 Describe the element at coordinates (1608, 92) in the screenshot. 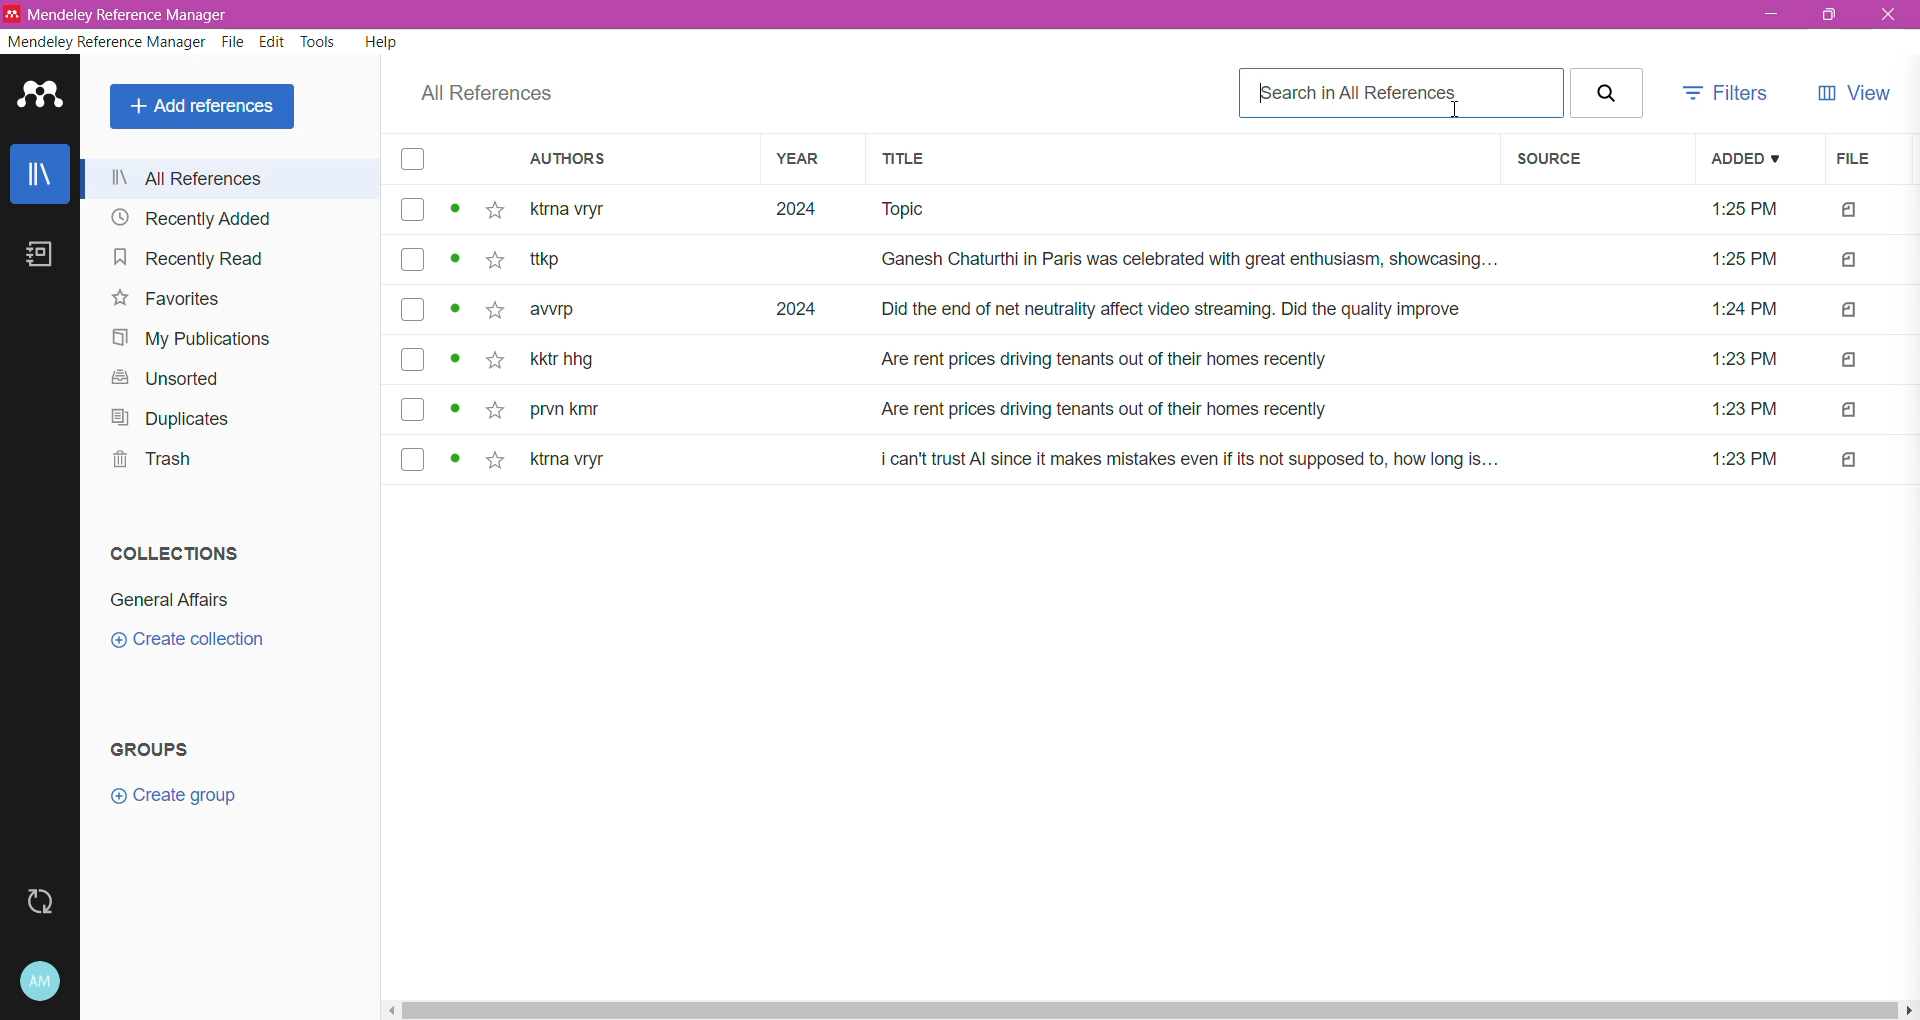

I see `search` at that location.